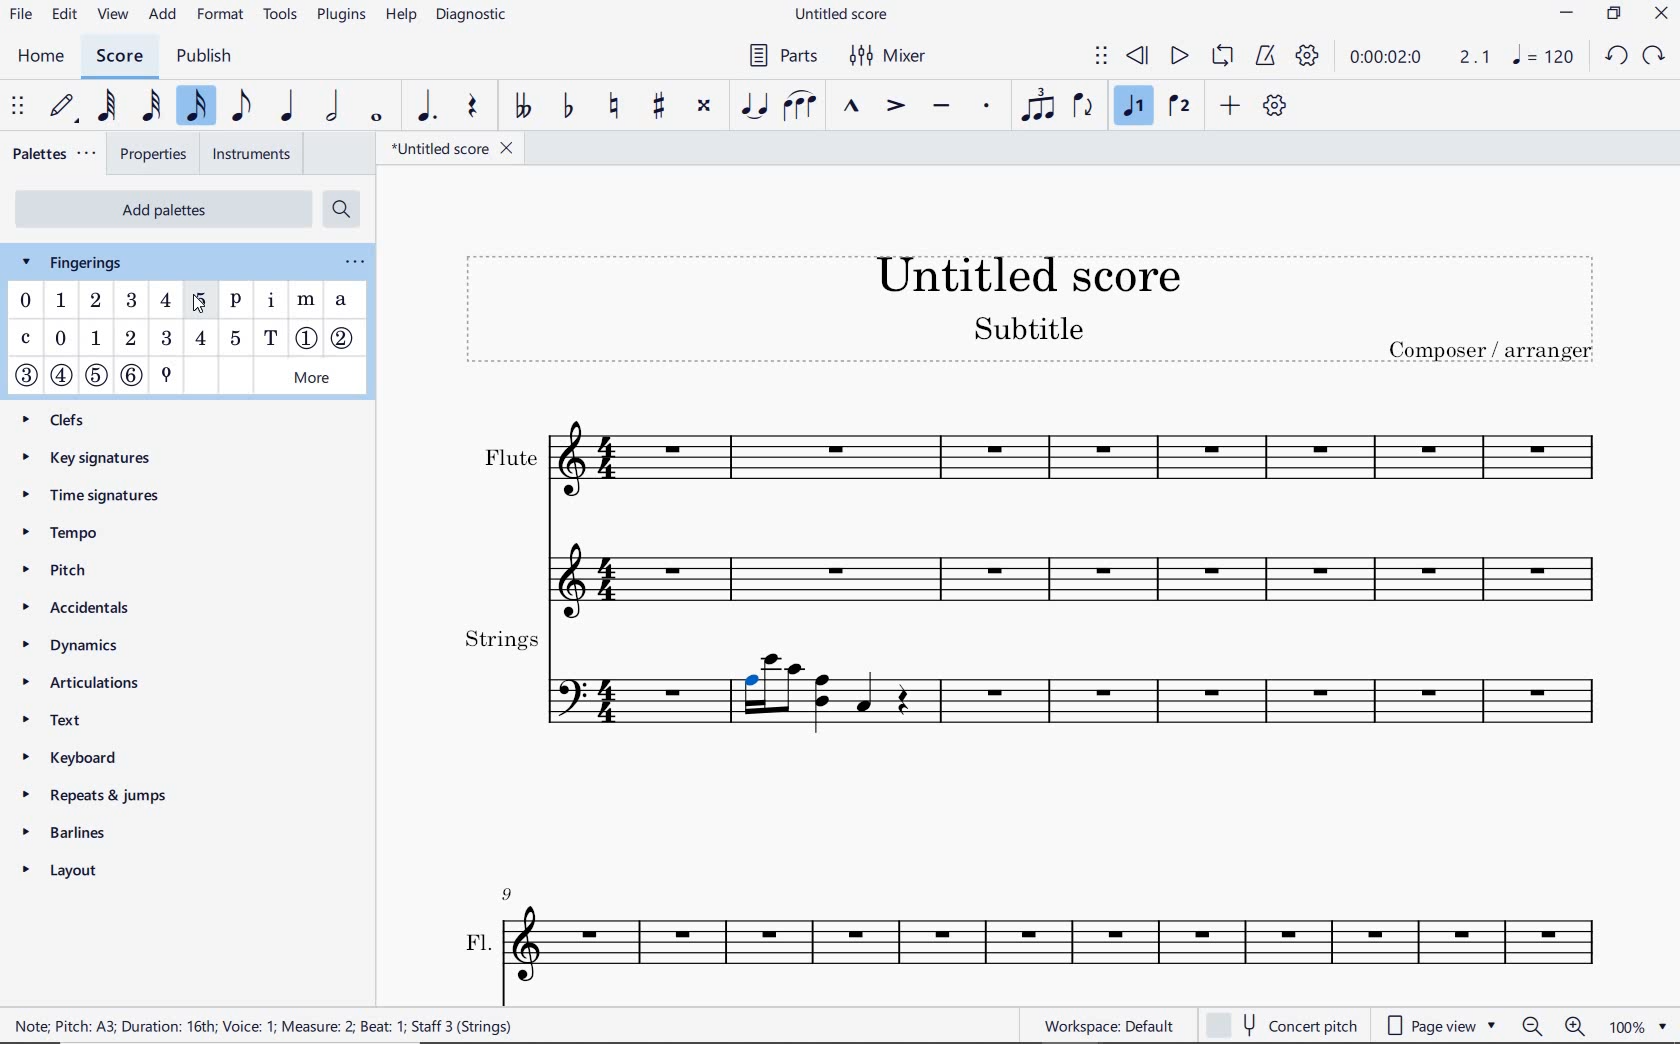  What do you see at coordinates (1085, 107) in the screenshot?
I see `flip direction` at bounding box center [1085, 107].